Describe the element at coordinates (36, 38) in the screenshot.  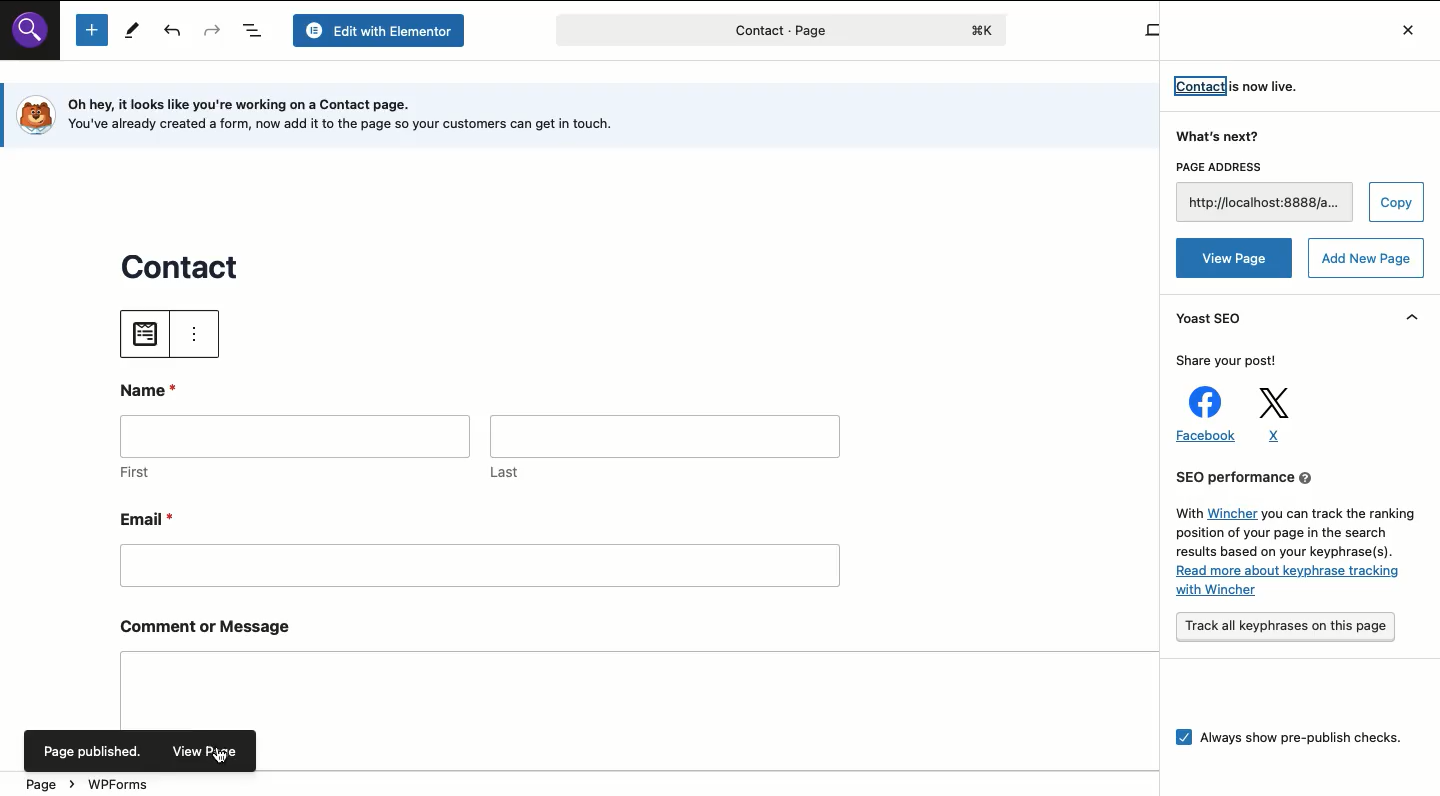
I see `search` at that location.